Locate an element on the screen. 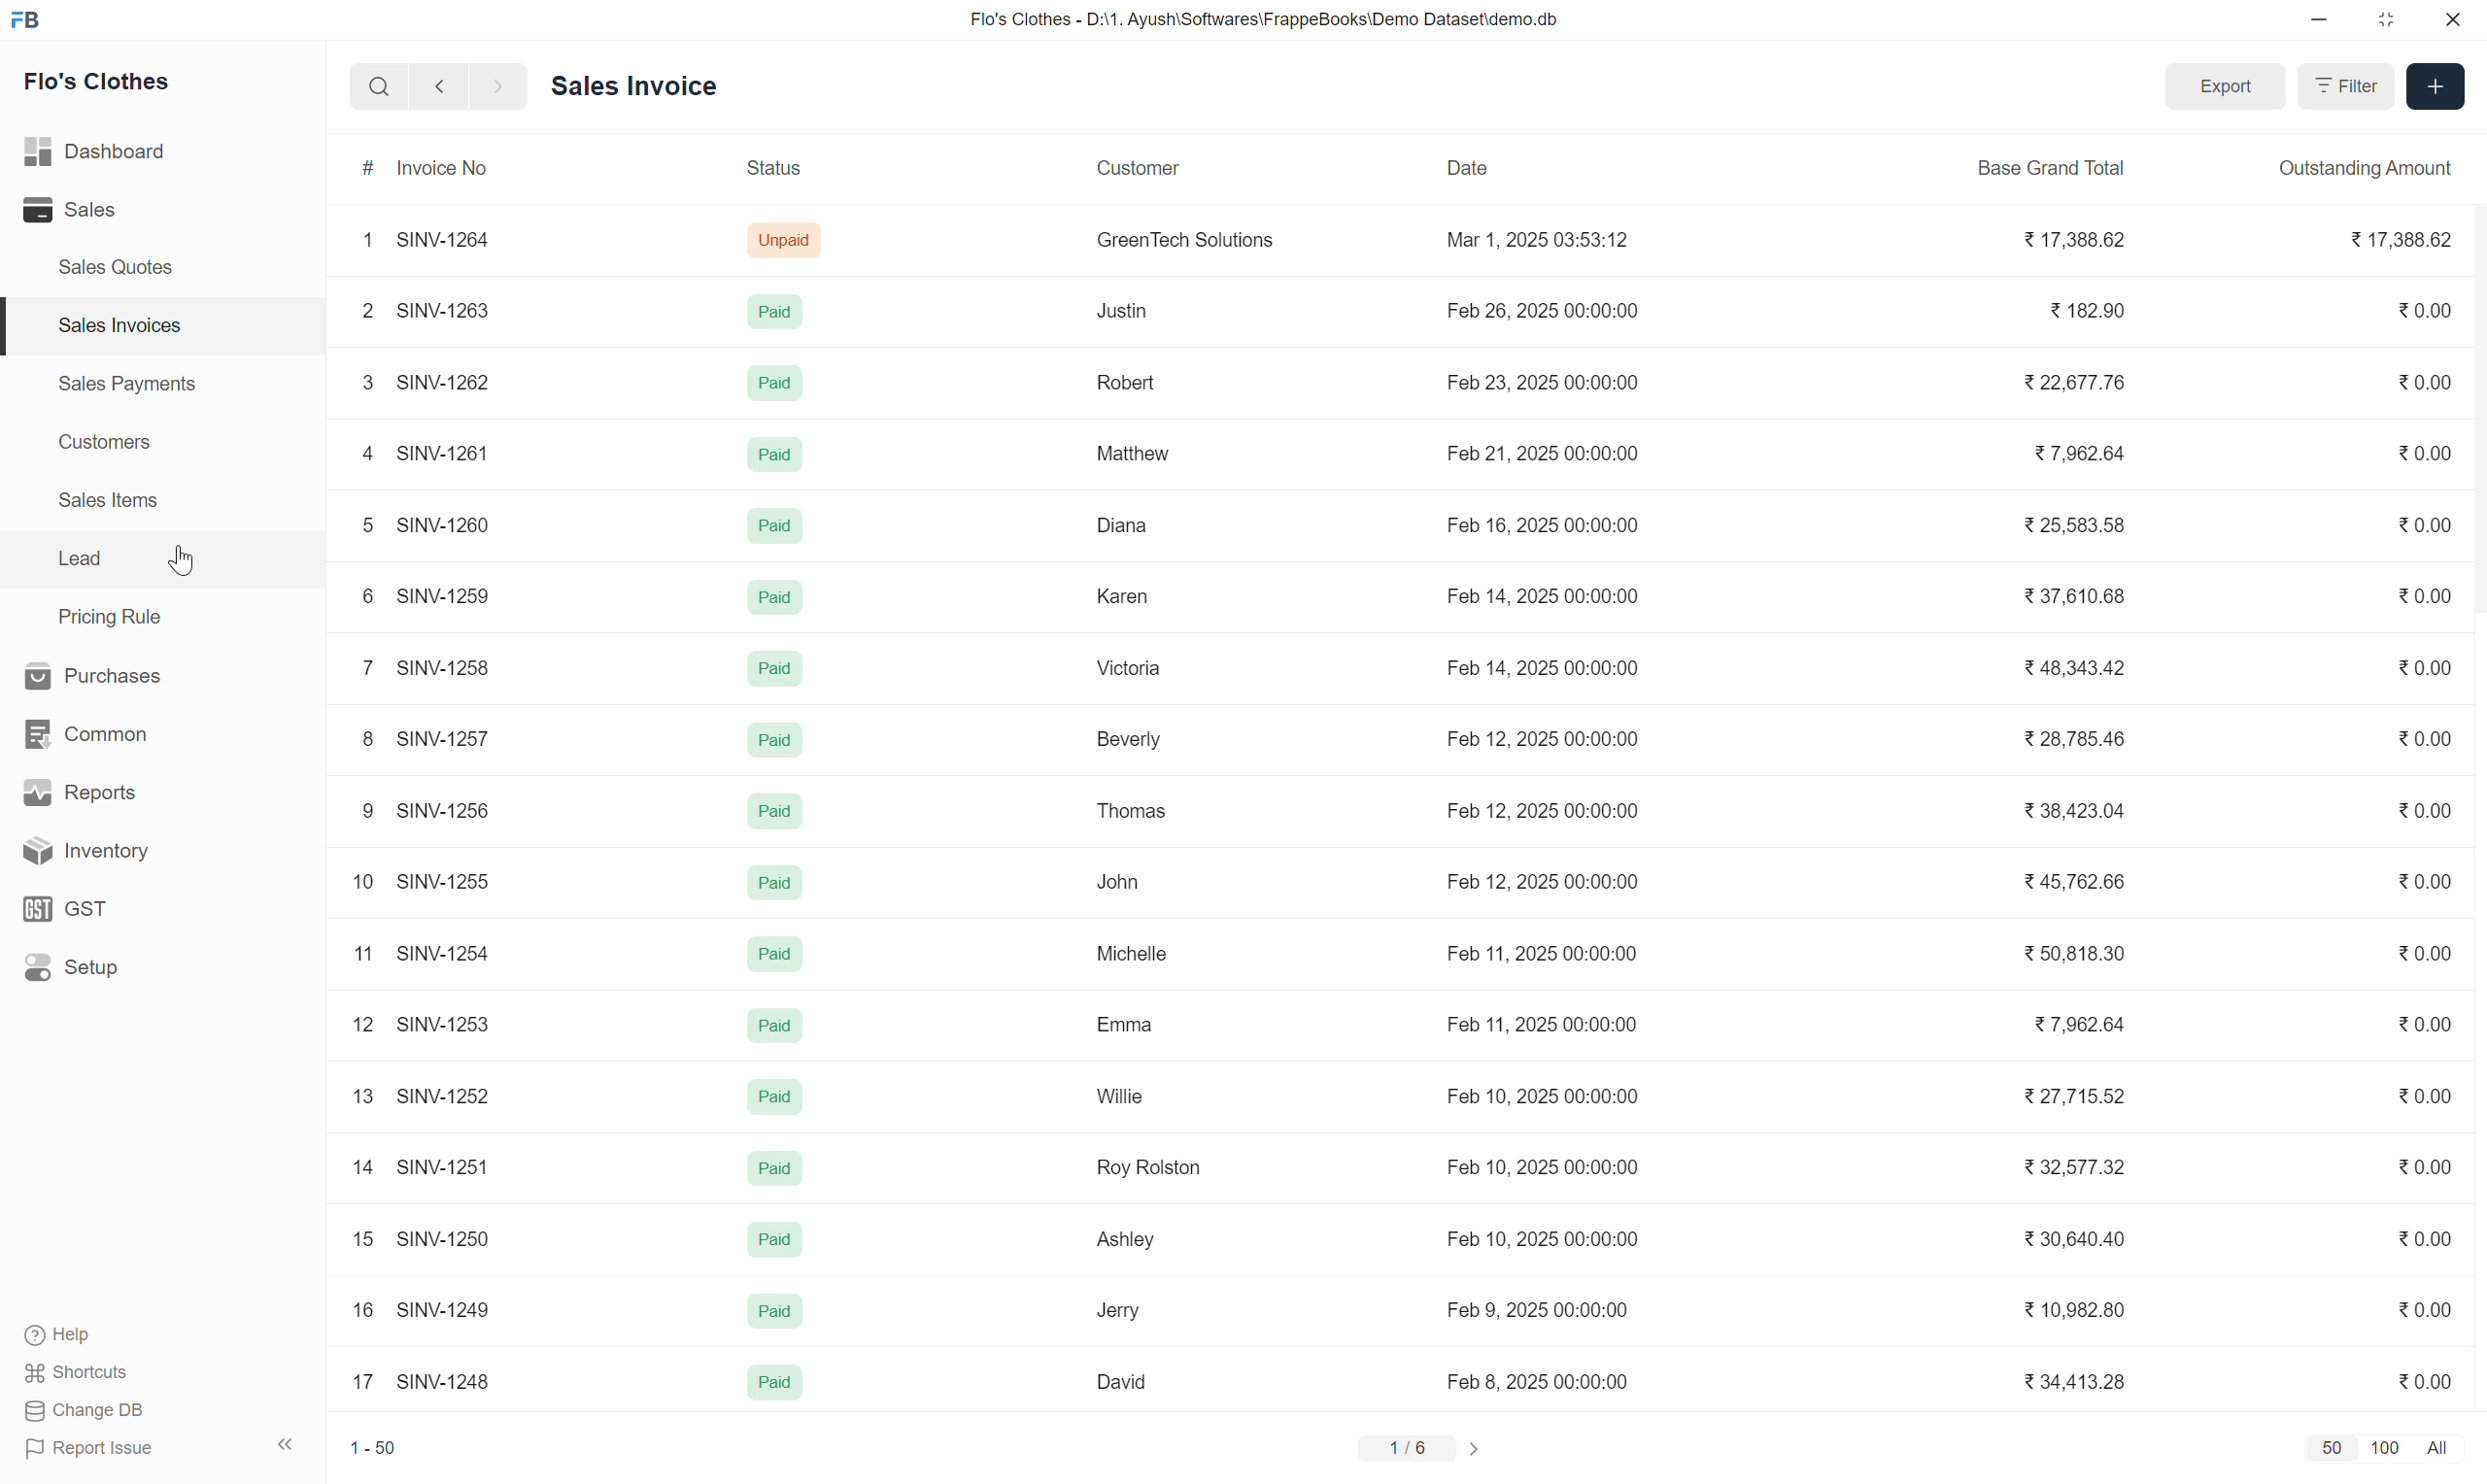 The image size is (2487, 1484). Customer is located at coordinates (1135, 167).